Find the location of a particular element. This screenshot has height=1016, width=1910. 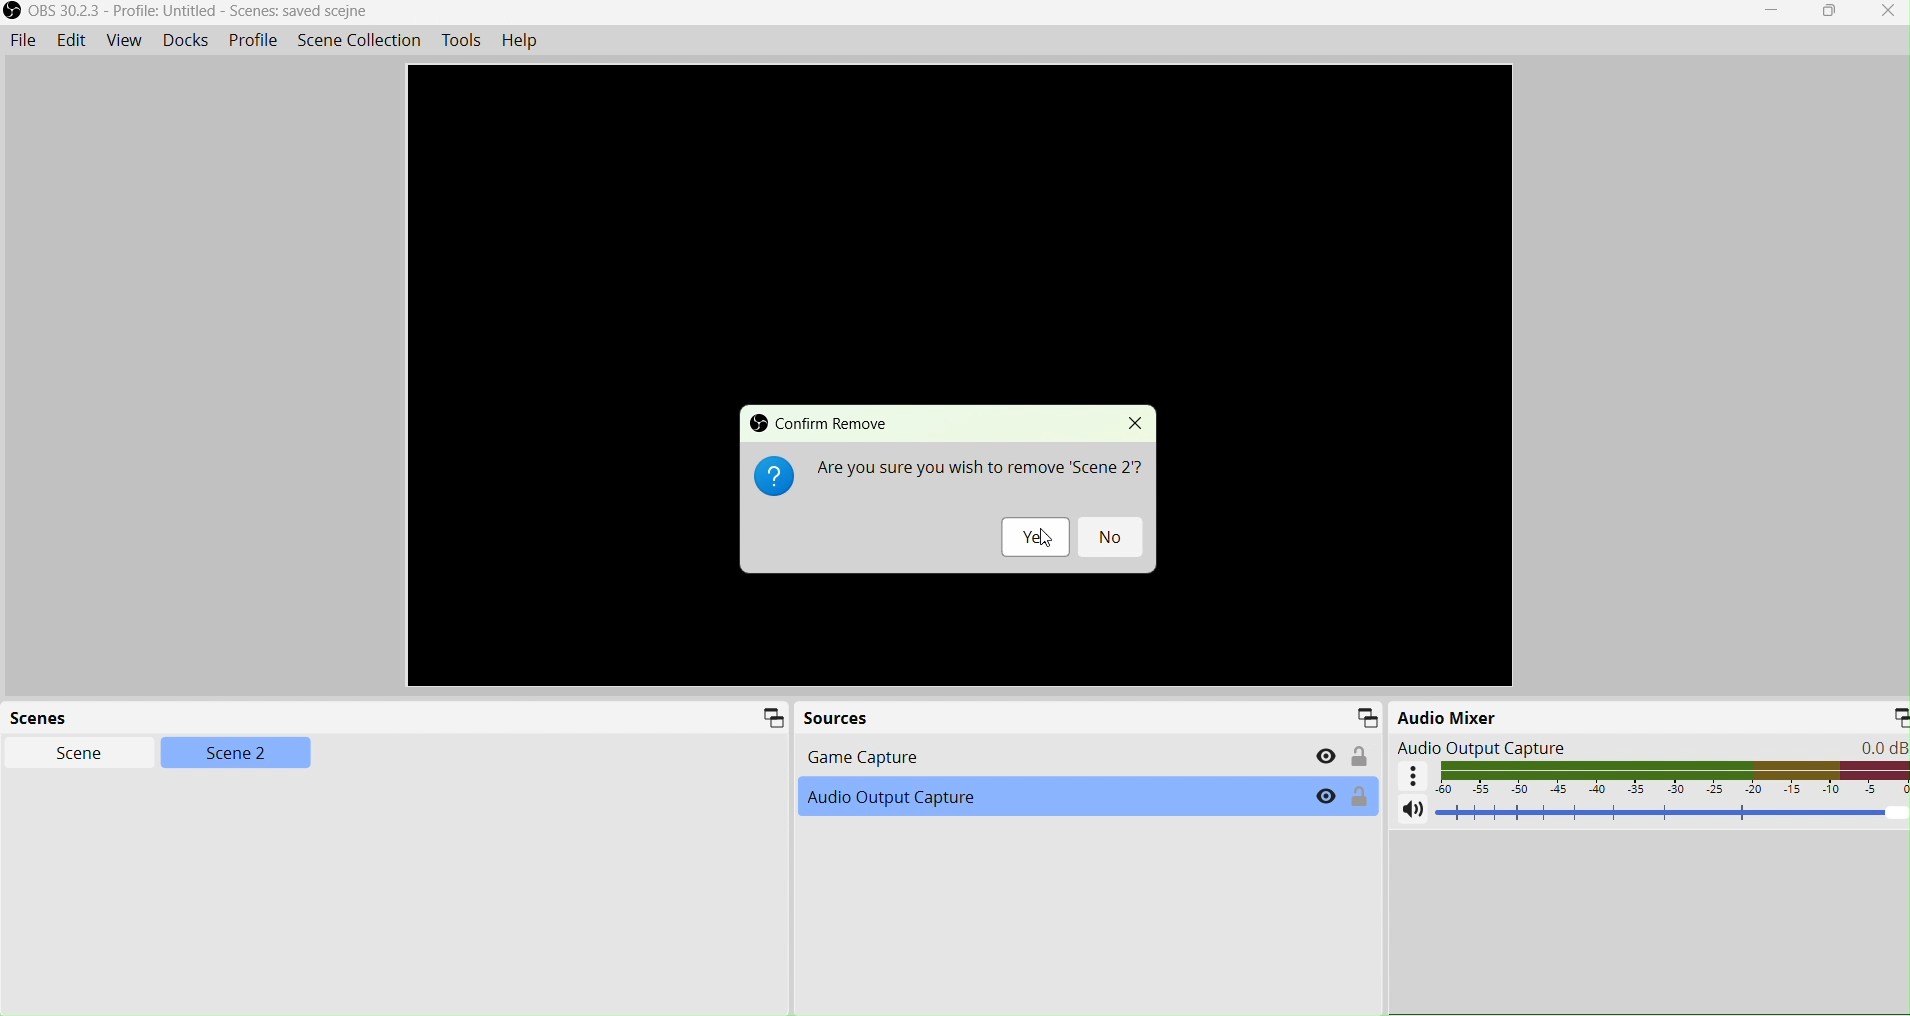

Cursor is located at coordinates (1048, 537).